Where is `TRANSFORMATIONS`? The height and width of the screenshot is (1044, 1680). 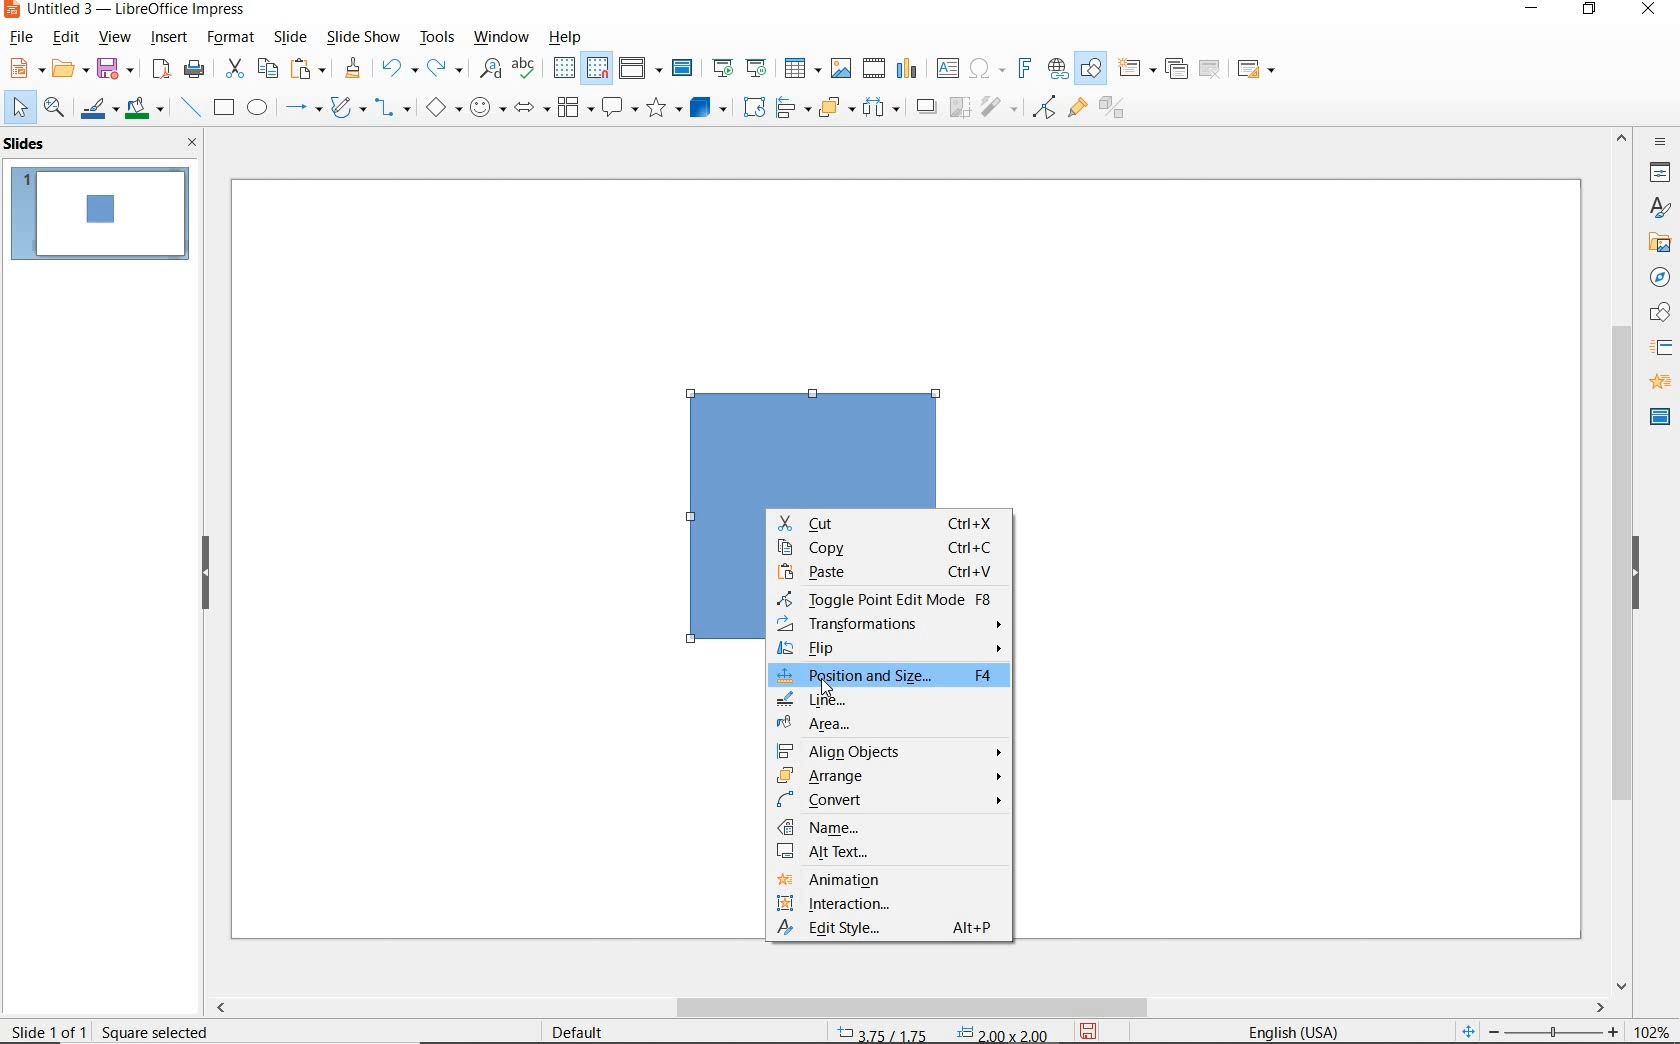 TRANSFORMATIONS is located at coordinates (891, 627).